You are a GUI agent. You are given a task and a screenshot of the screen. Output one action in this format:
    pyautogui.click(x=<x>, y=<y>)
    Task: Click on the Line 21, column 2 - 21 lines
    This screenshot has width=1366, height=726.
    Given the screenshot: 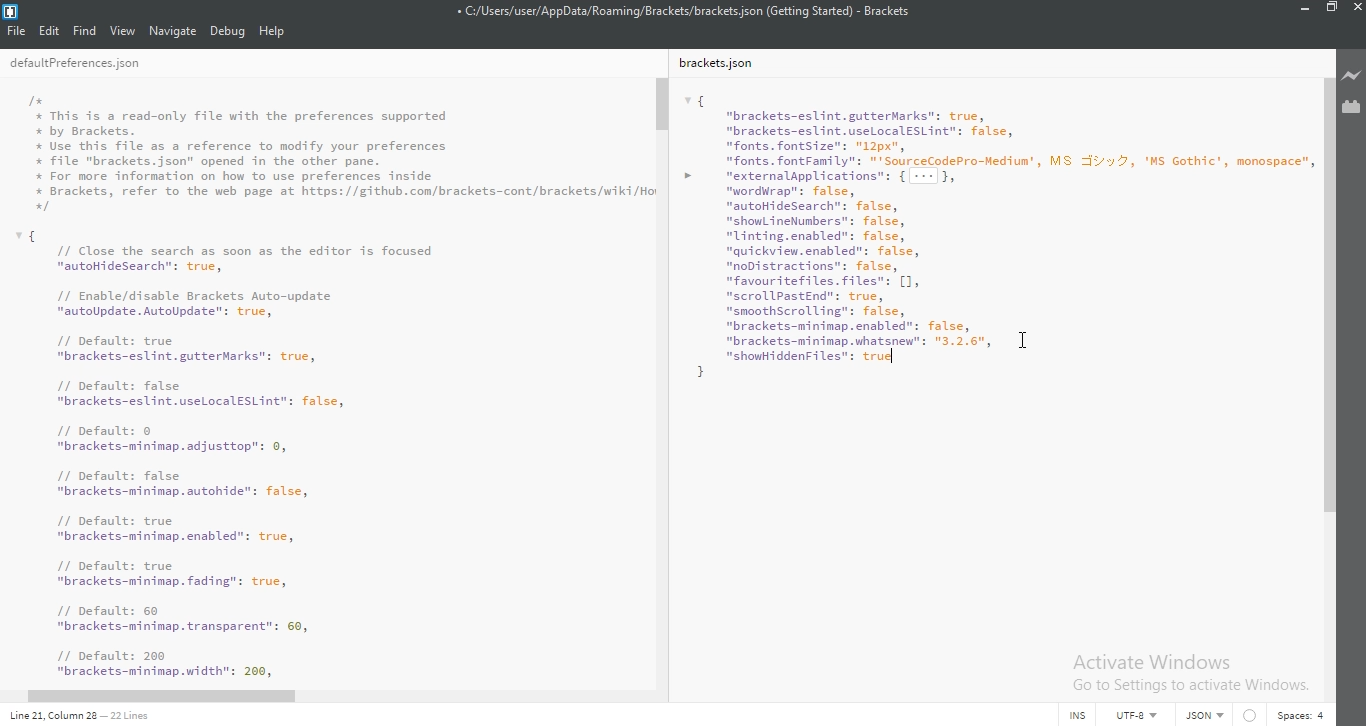 What is the action you would take?
    pyautogui.click(x=76, y=716)
    